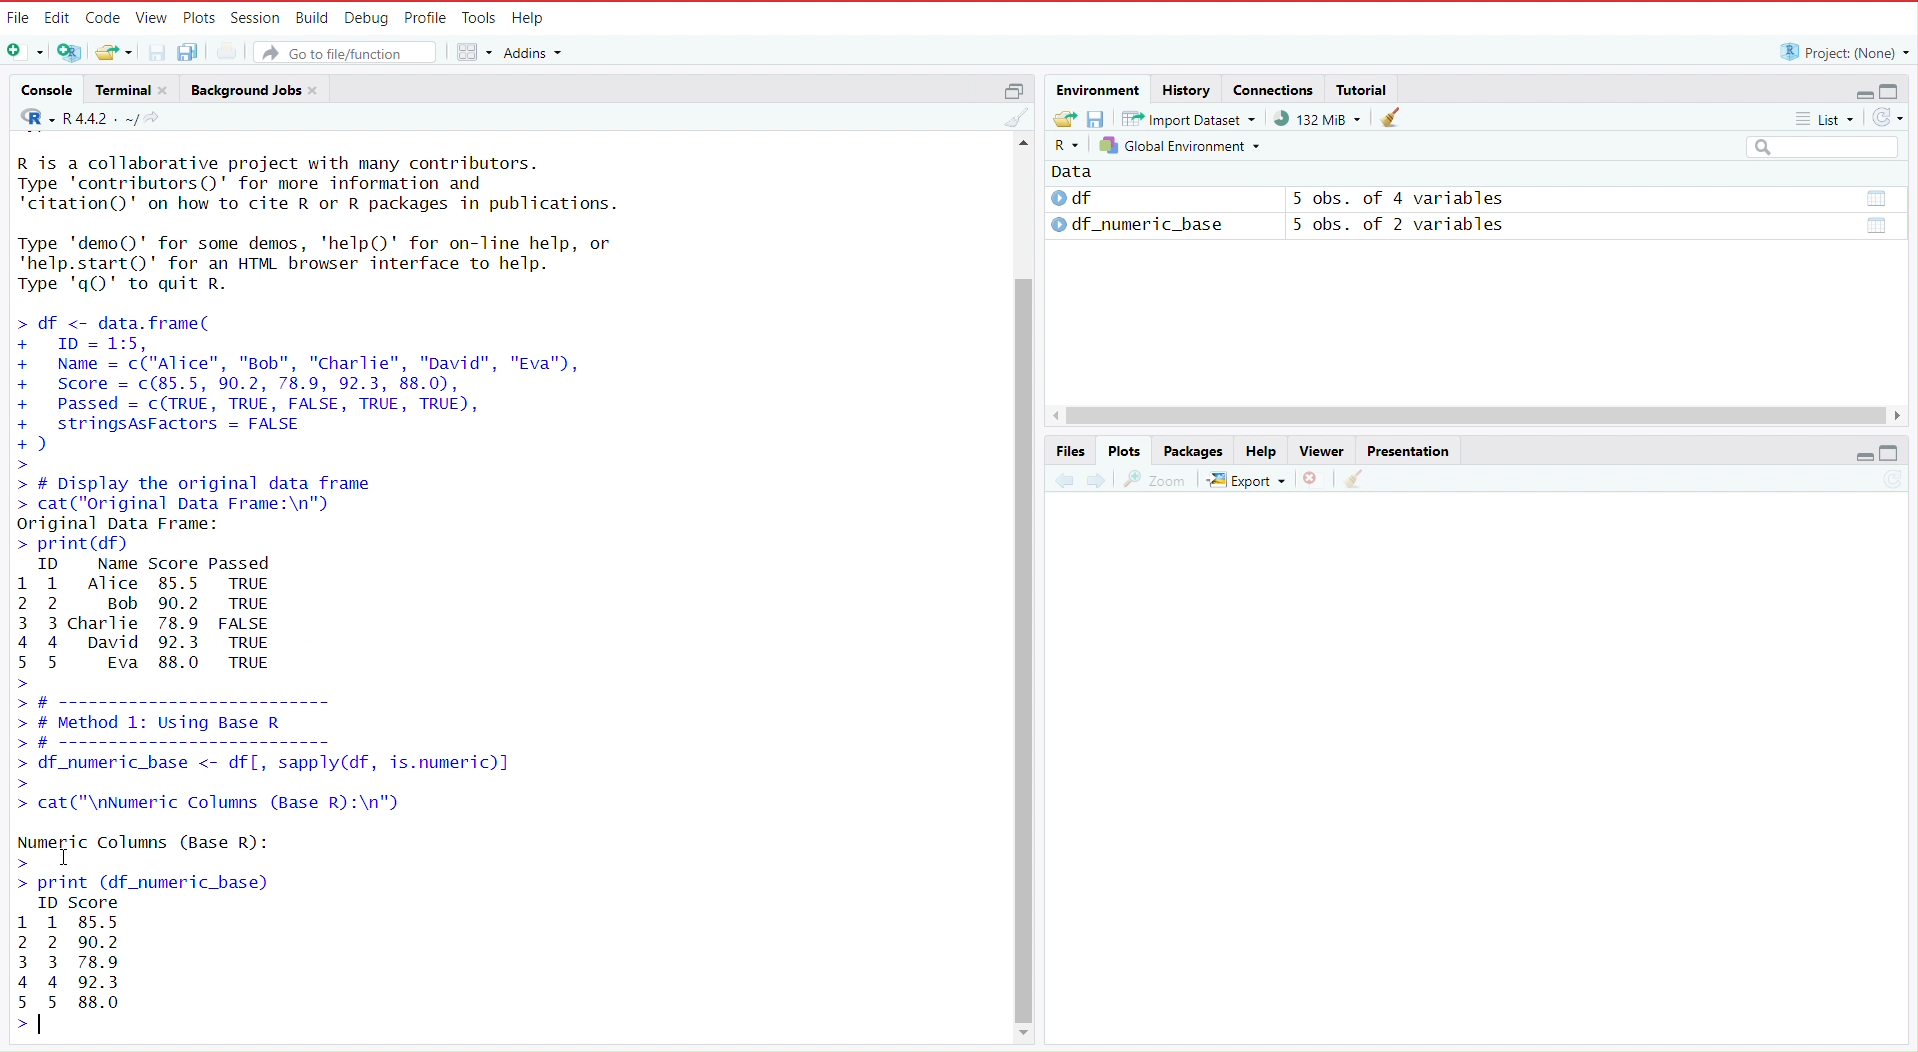  What do you see at coordinates (1156, 479) in the screenshot?
I see `view a larger version of the plot in a new window.` at bounding box center [1156, 479].